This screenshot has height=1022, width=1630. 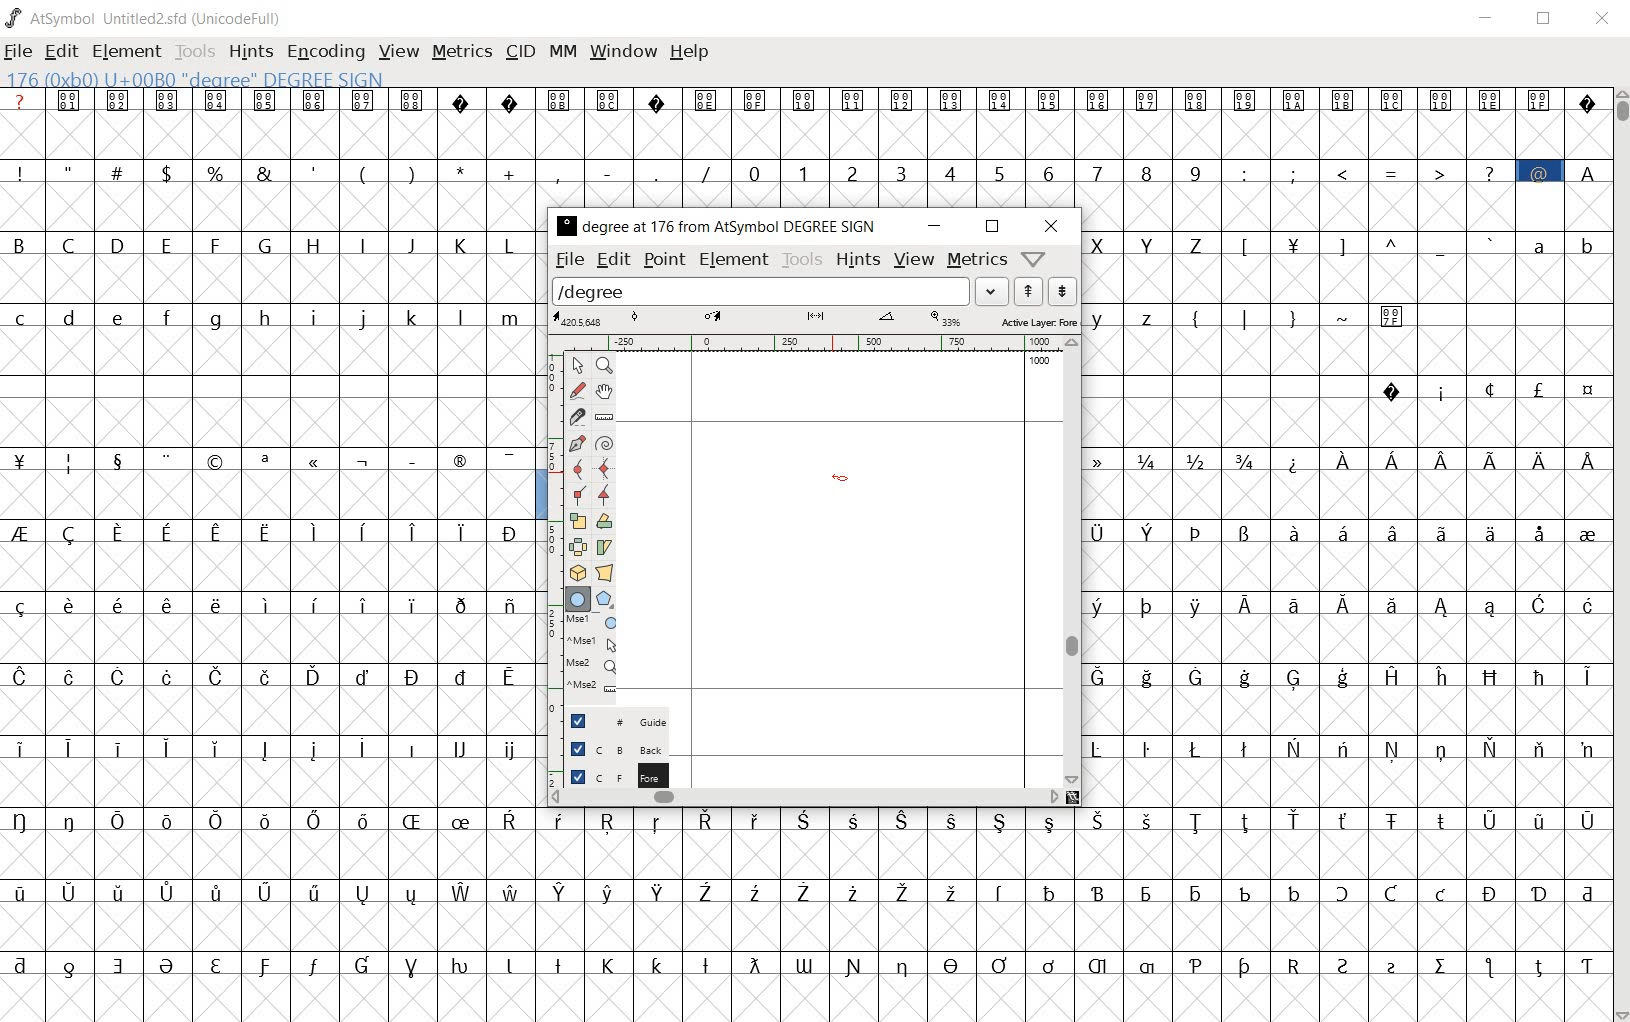 I want to click on empty glyph slots, so click(x=1072, y=926).